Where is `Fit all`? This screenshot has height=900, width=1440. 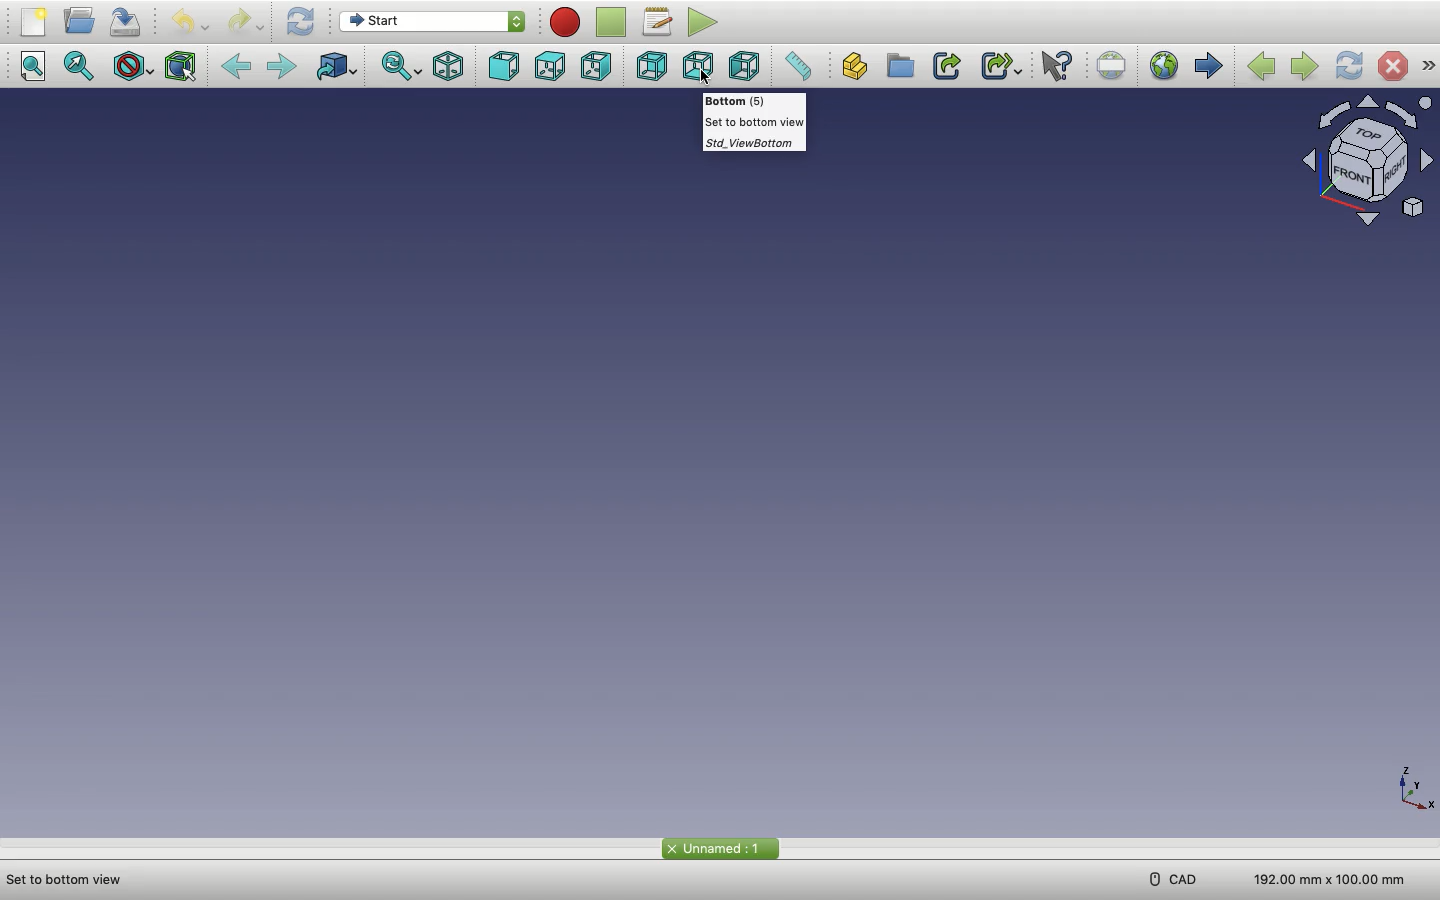
Fit all is located at coordinates (37, 67).